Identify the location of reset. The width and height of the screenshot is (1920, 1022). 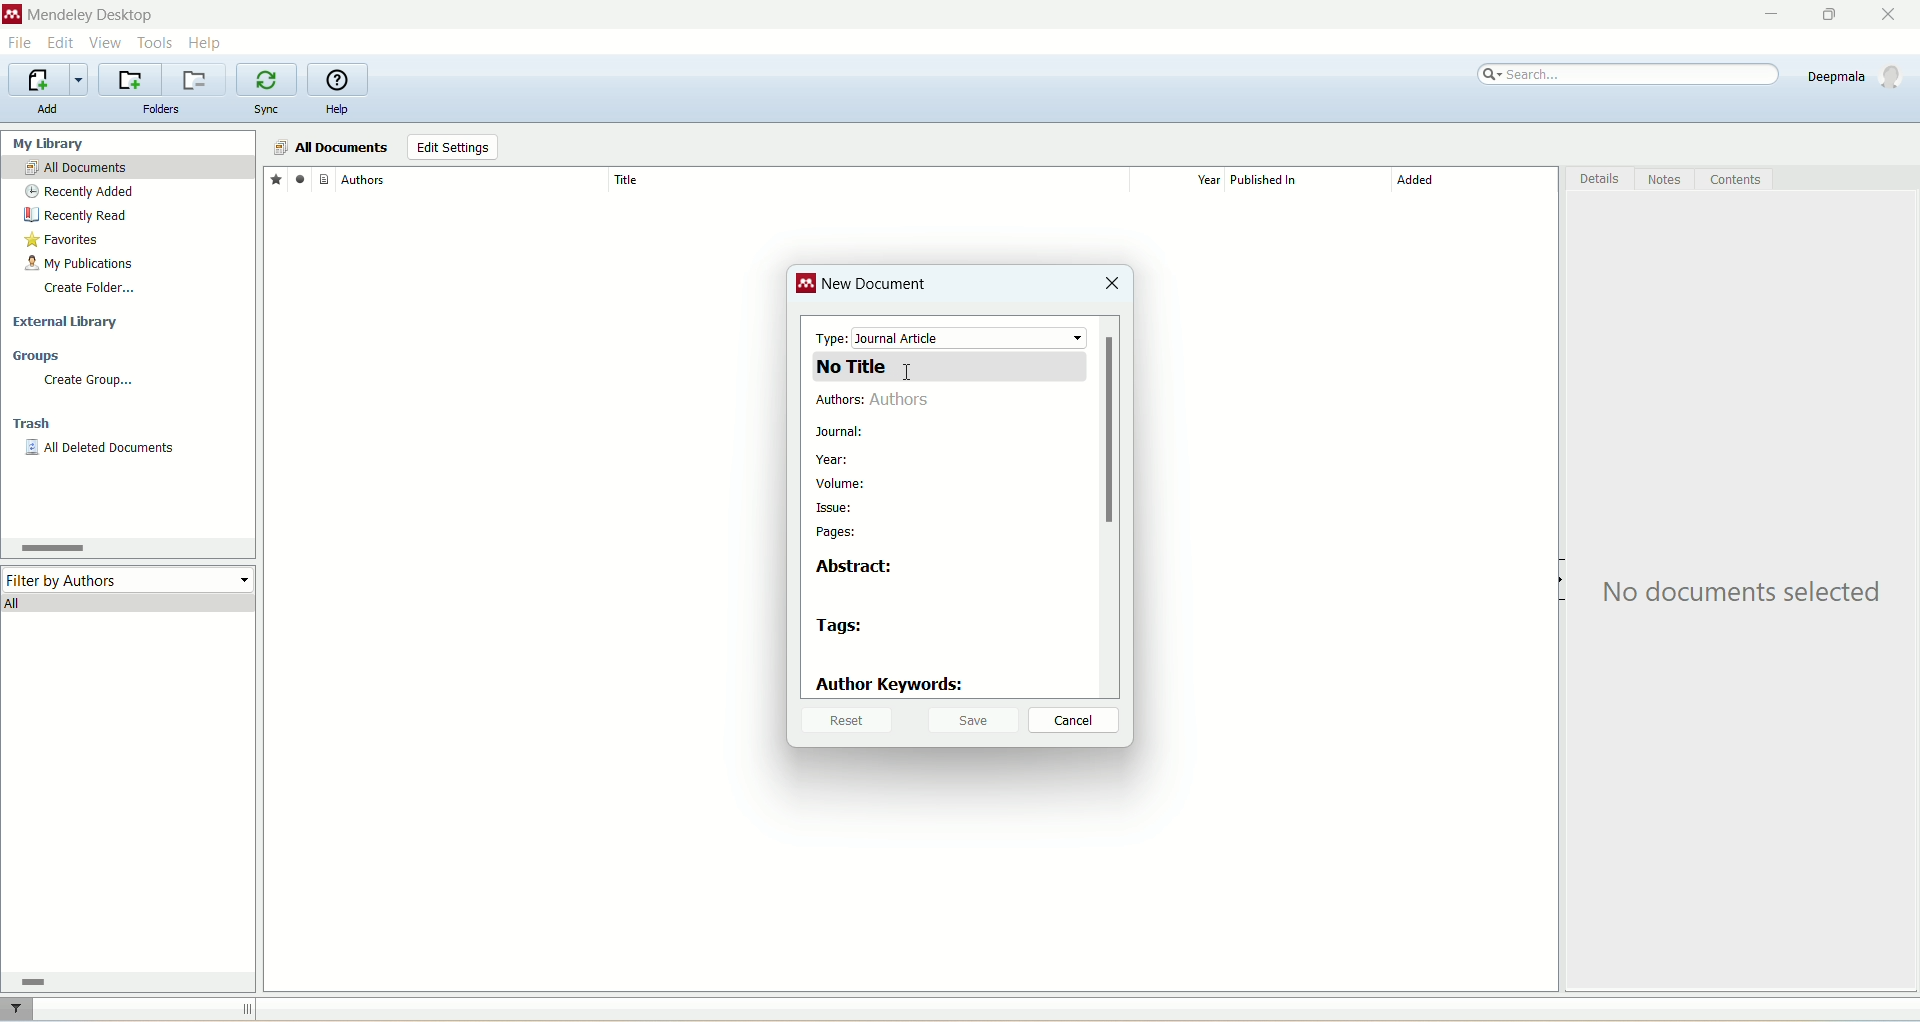
(844, 722).